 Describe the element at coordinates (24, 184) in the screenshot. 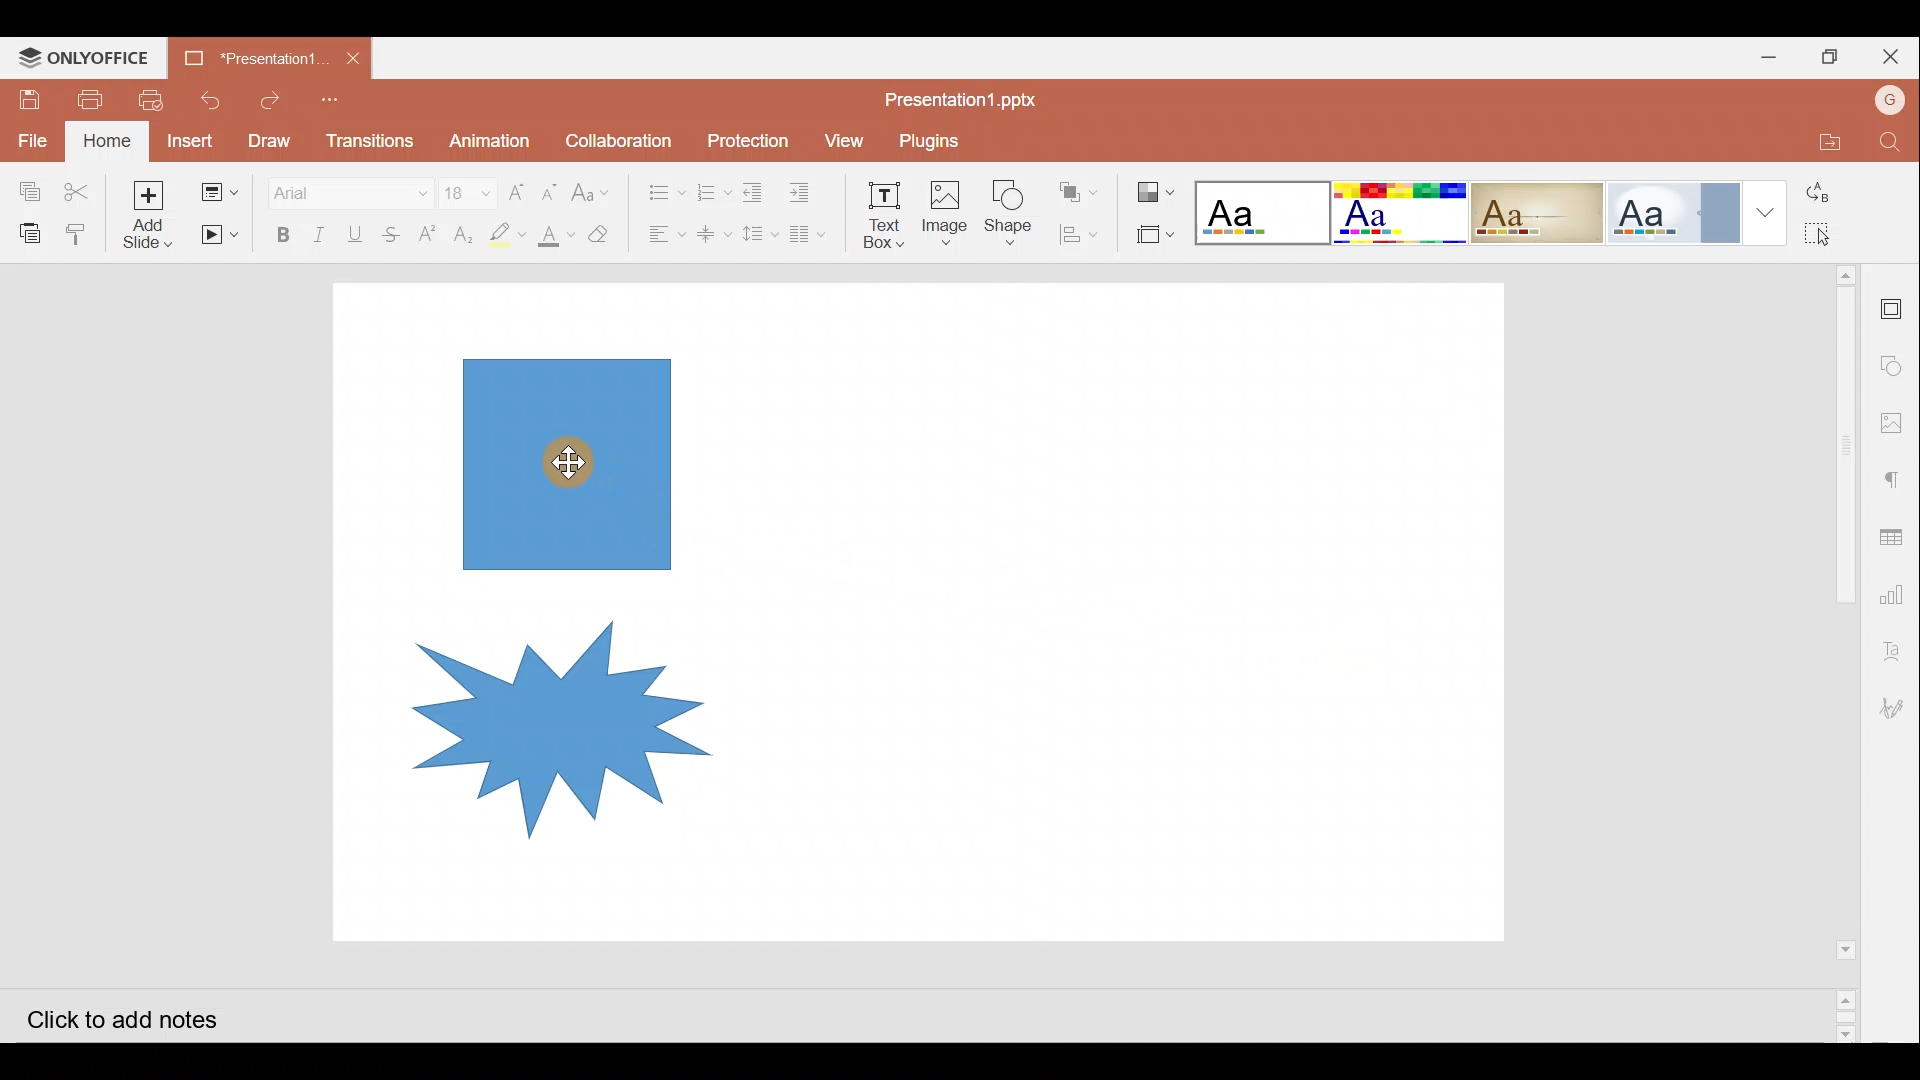

I see `Copy` at that location.